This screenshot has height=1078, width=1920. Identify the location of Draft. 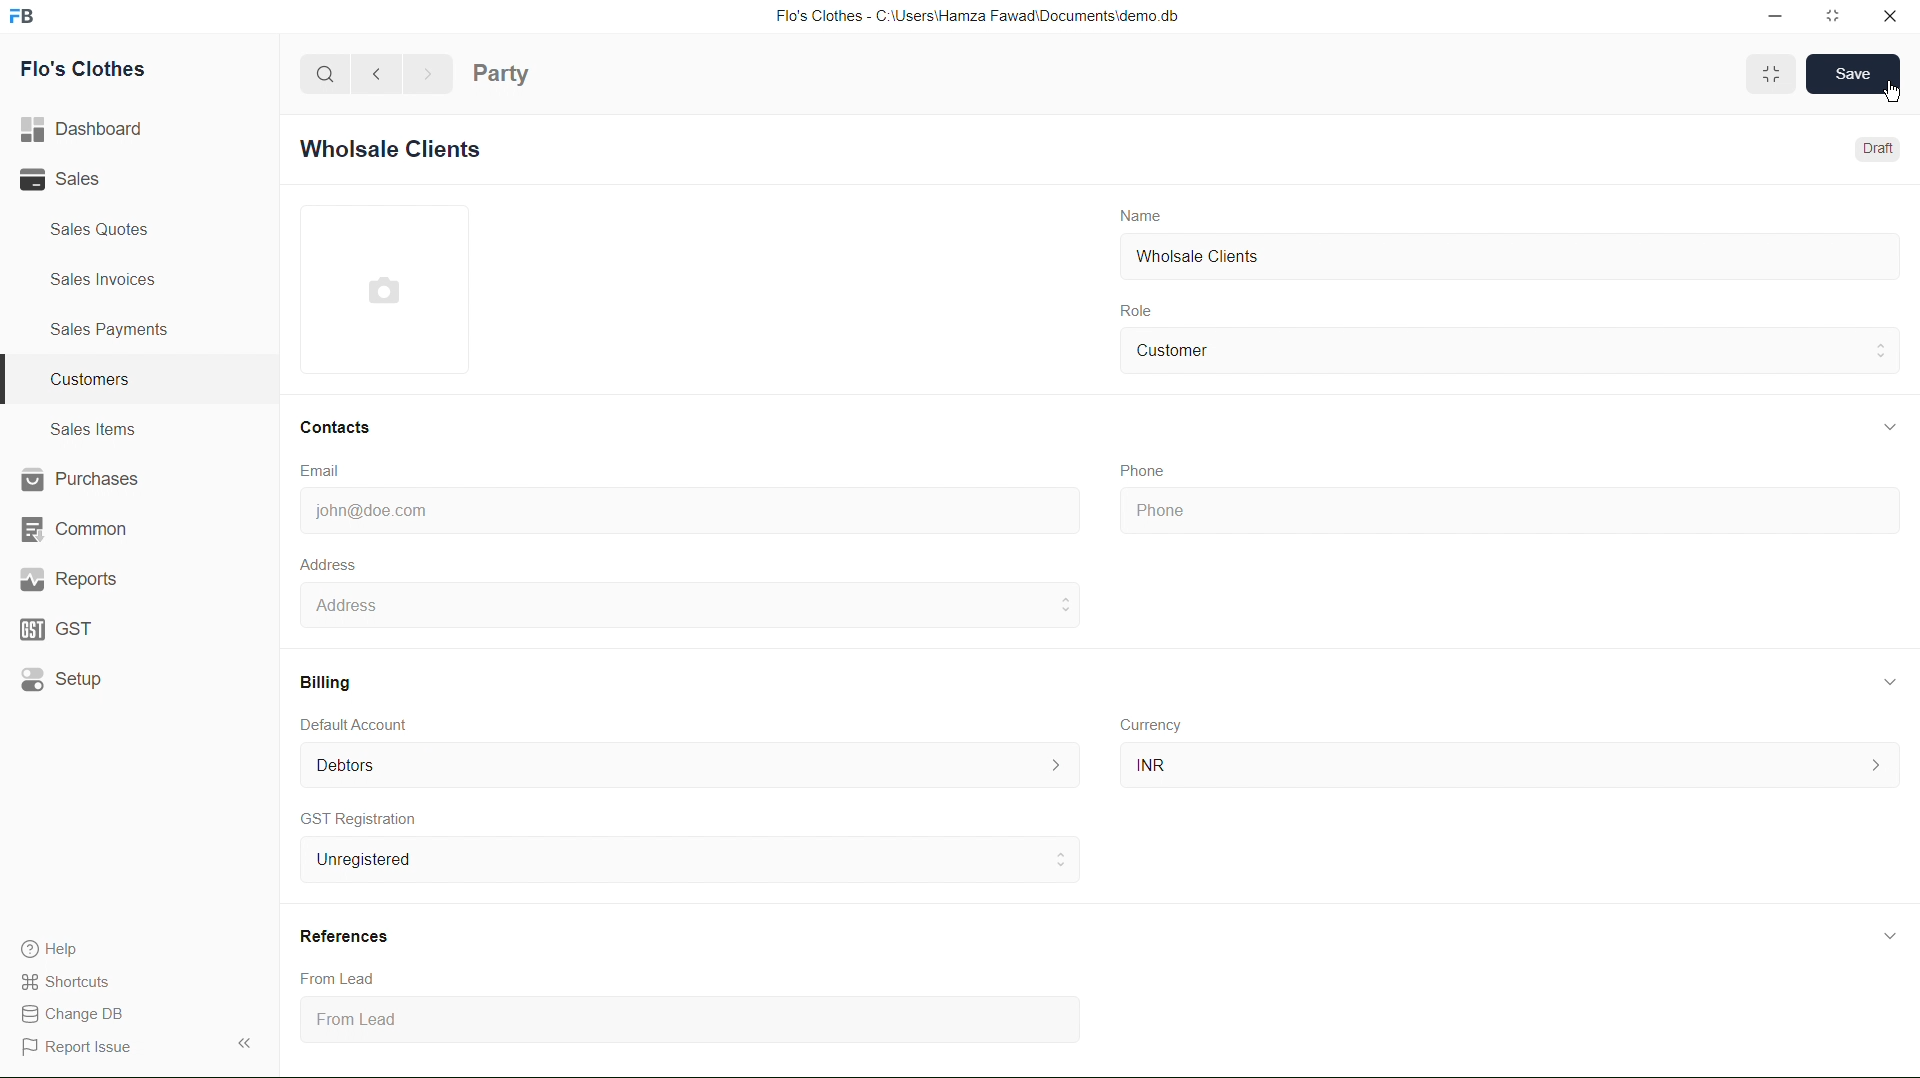
(1880, 147).